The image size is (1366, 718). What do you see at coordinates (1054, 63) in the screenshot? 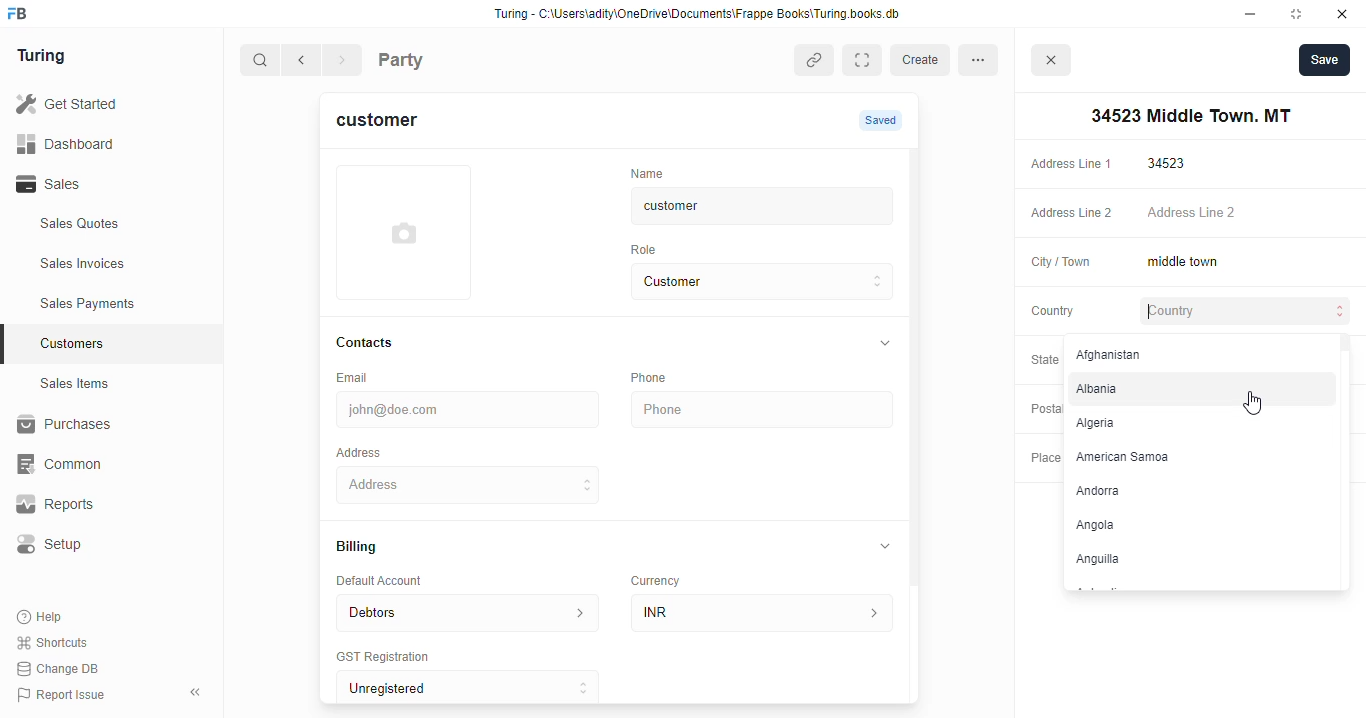
I see `close` at bounding box center [1054, 63].